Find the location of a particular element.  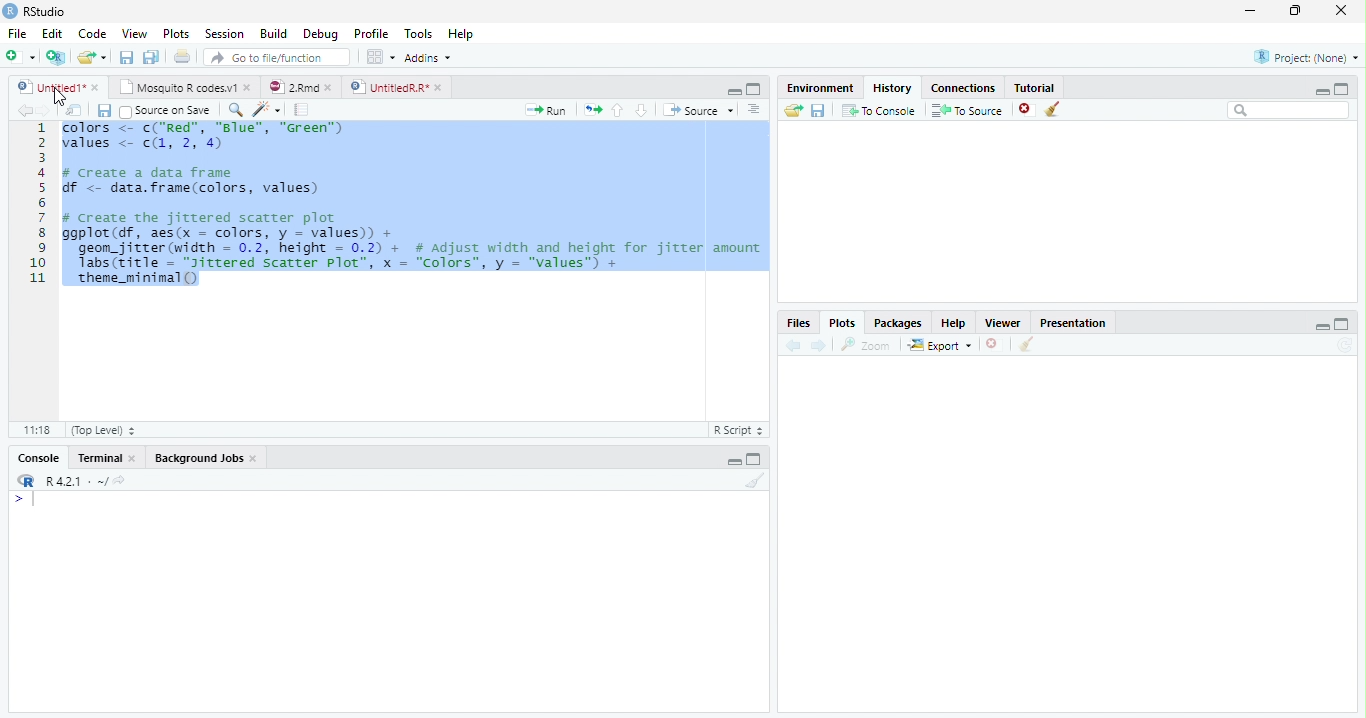

Maximize is located at coordinates (1342, 89).